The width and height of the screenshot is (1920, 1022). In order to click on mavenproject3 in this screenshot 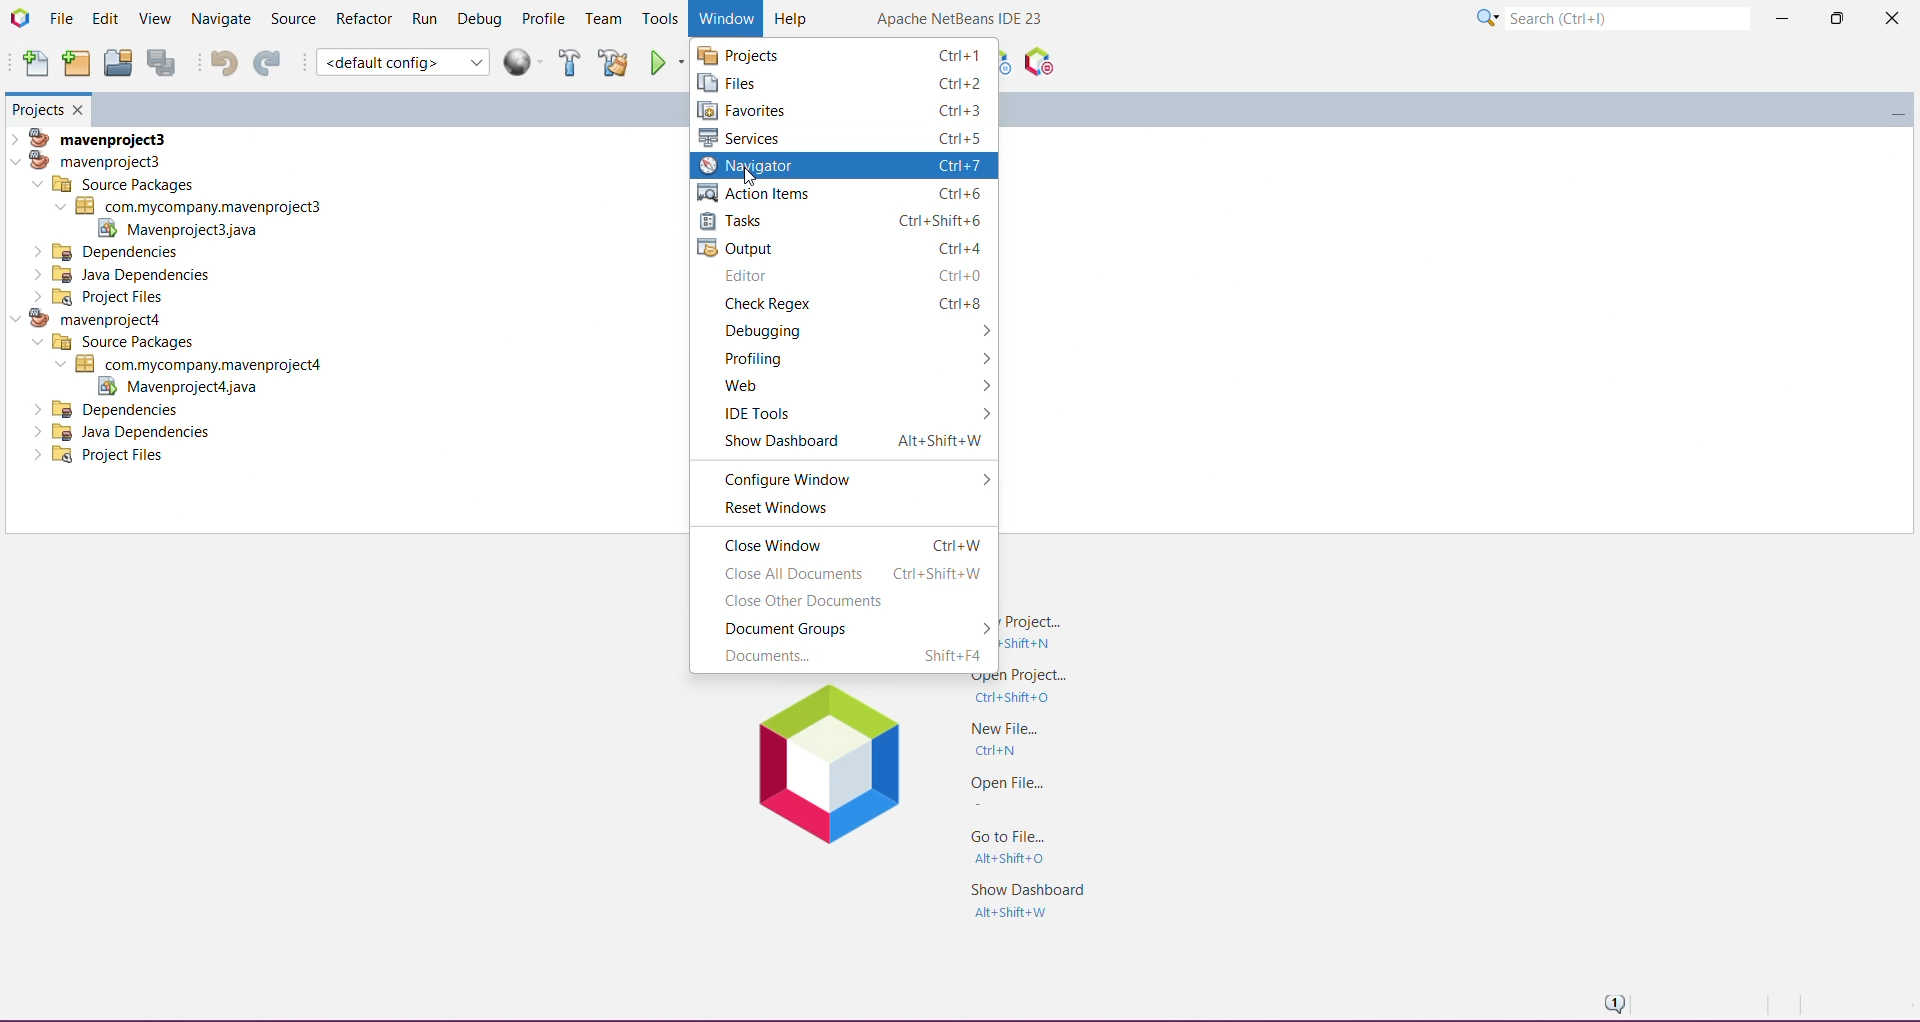, I will do `click(97, 136)`.